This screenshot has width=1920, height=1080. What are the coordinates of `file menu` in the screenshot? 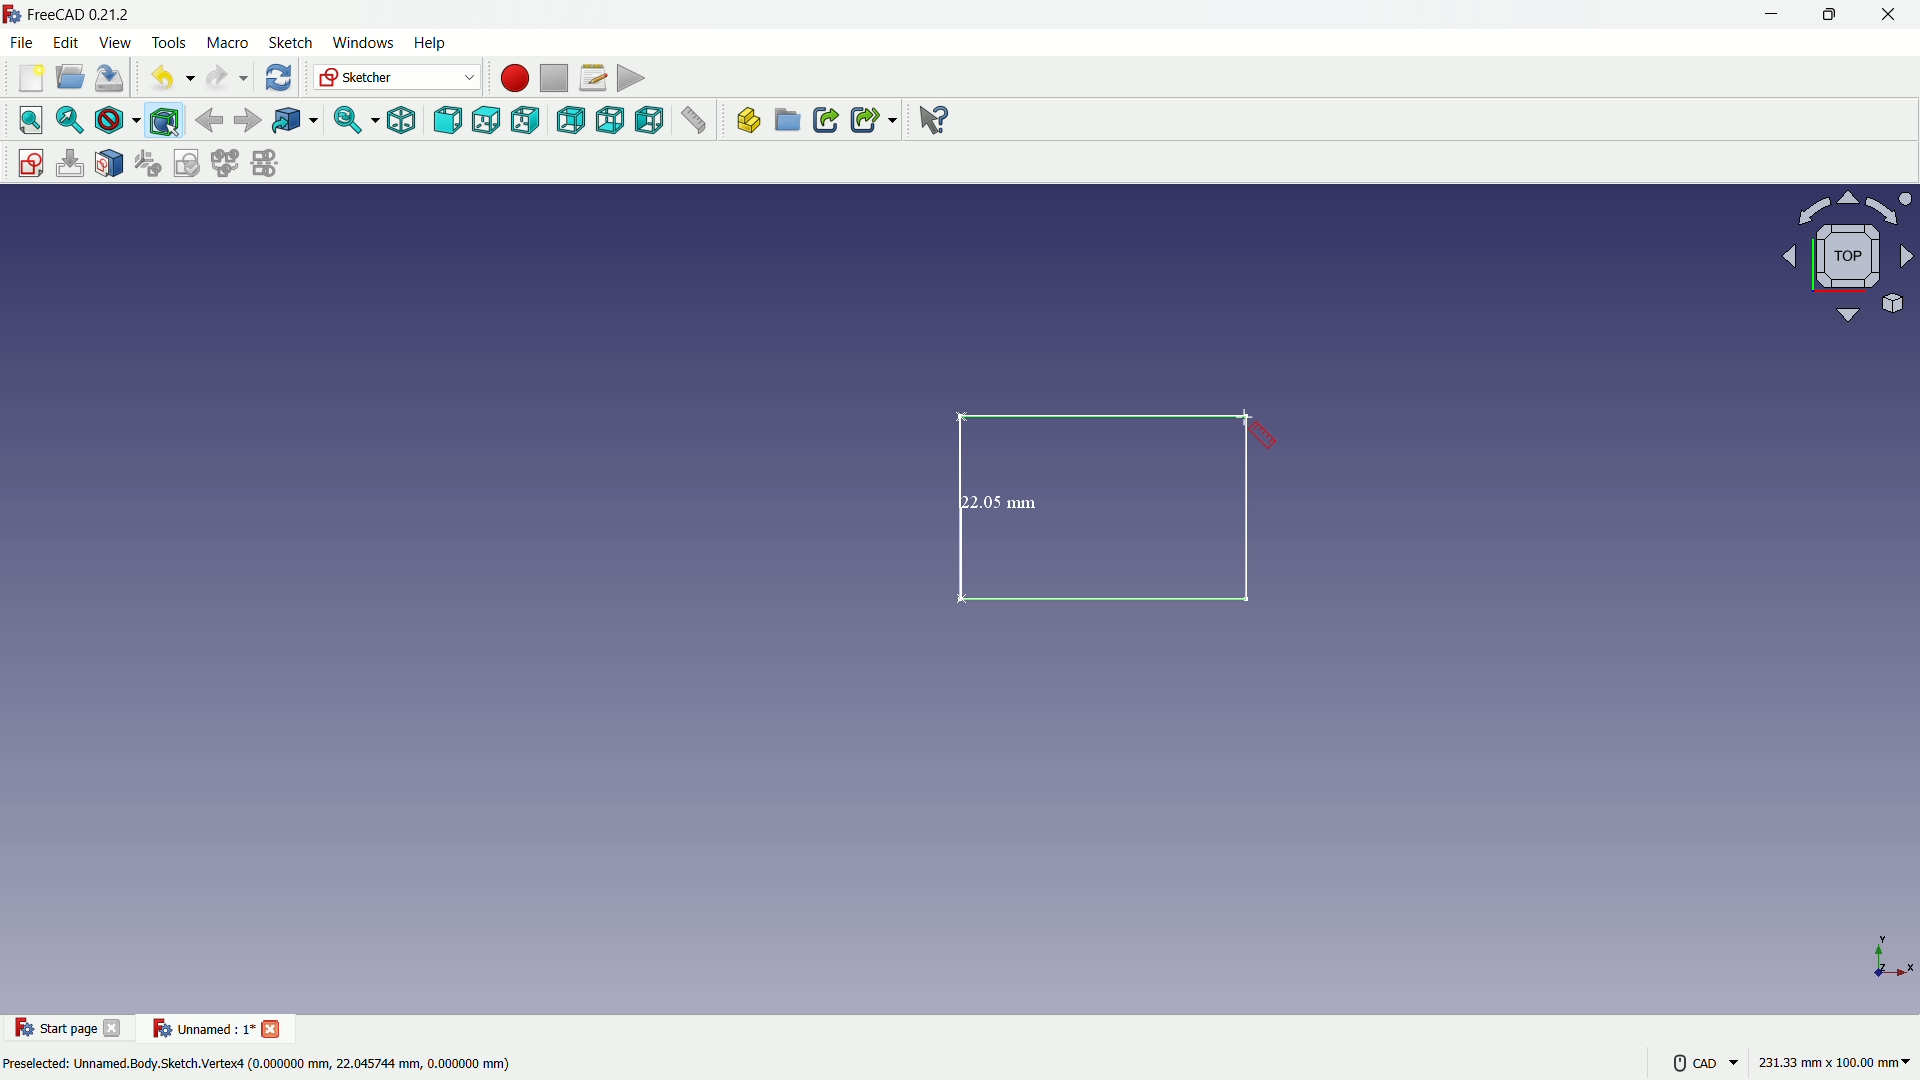 It's located at (24, 43).